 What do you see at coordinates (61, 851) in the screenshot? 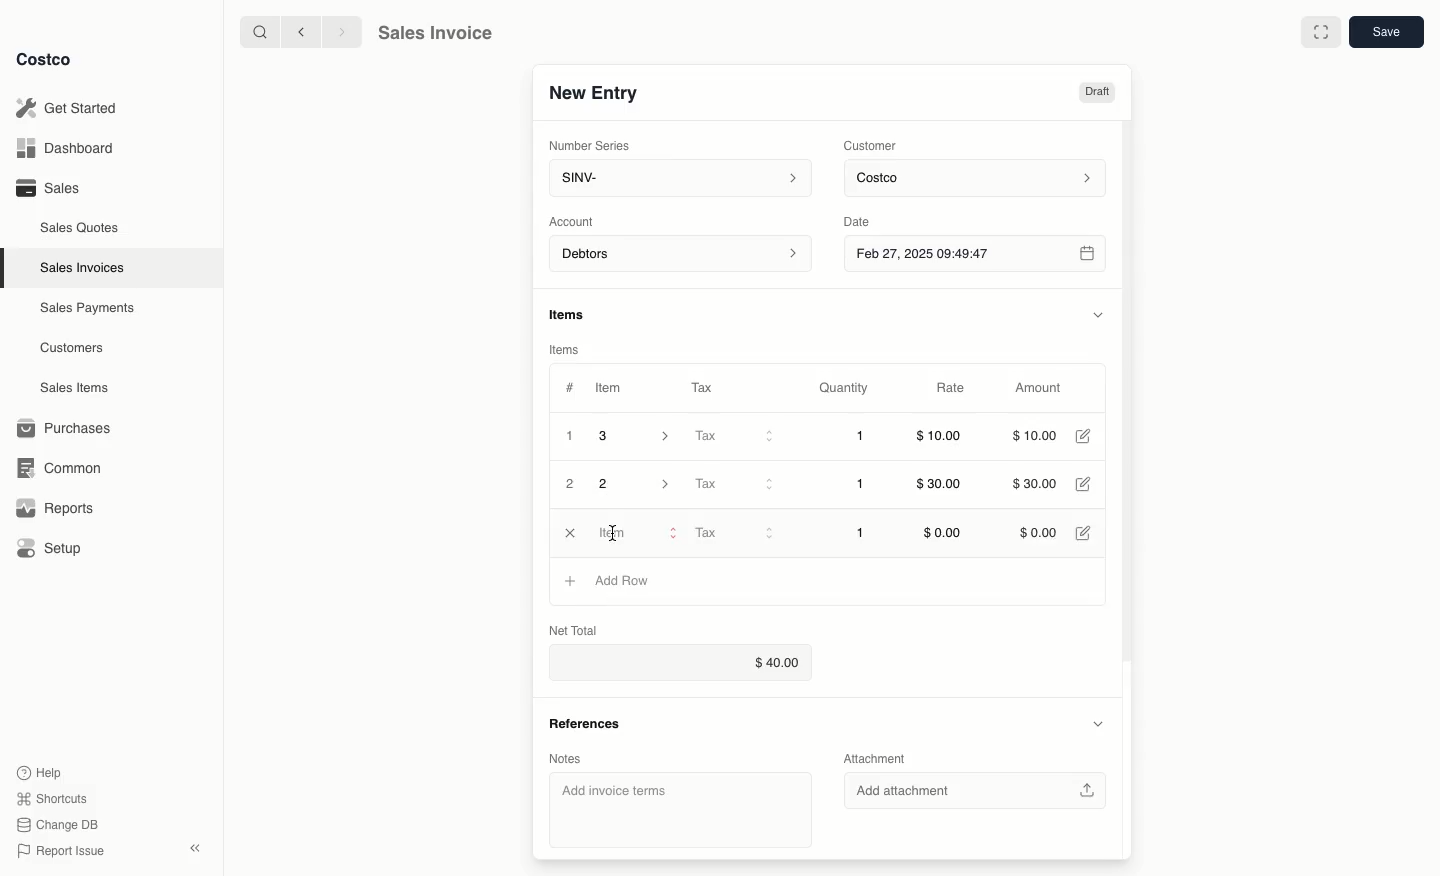
I see `Report Issue` at bounding box center [61, 851].